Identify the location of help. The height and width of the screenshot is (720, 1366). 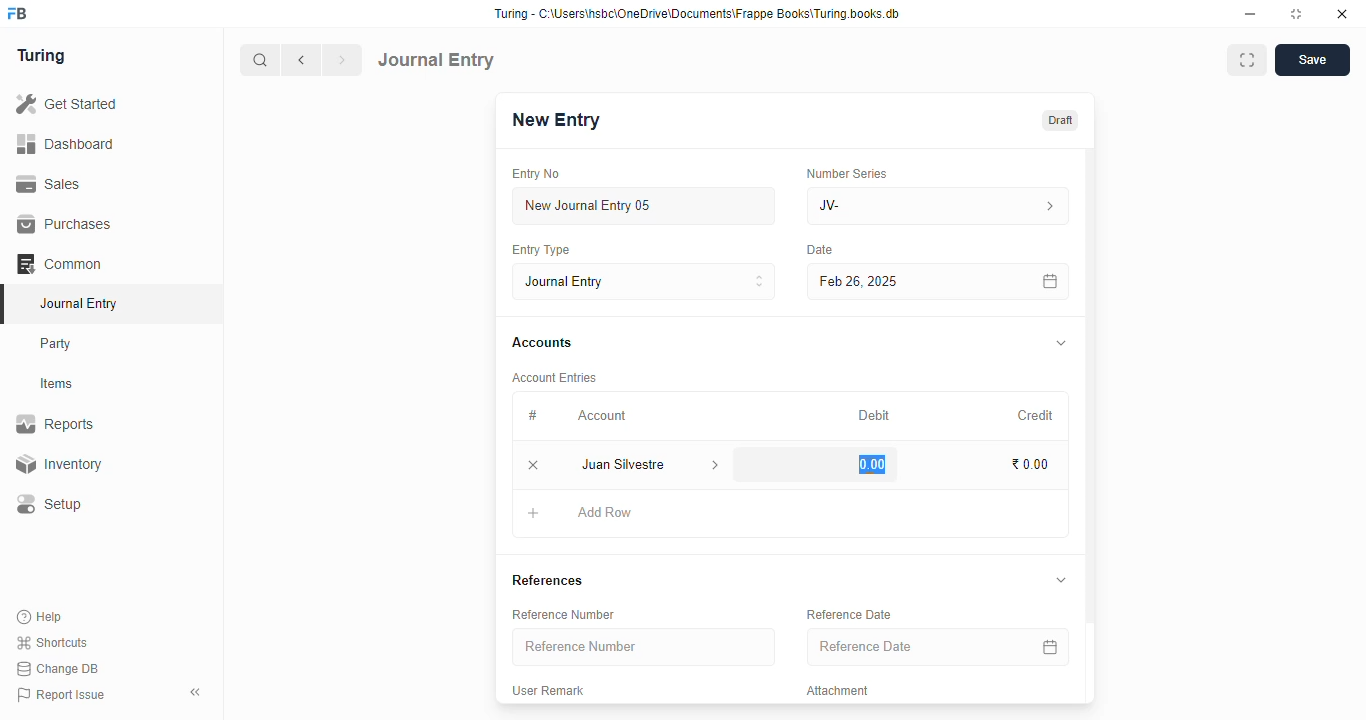
(41, 616).